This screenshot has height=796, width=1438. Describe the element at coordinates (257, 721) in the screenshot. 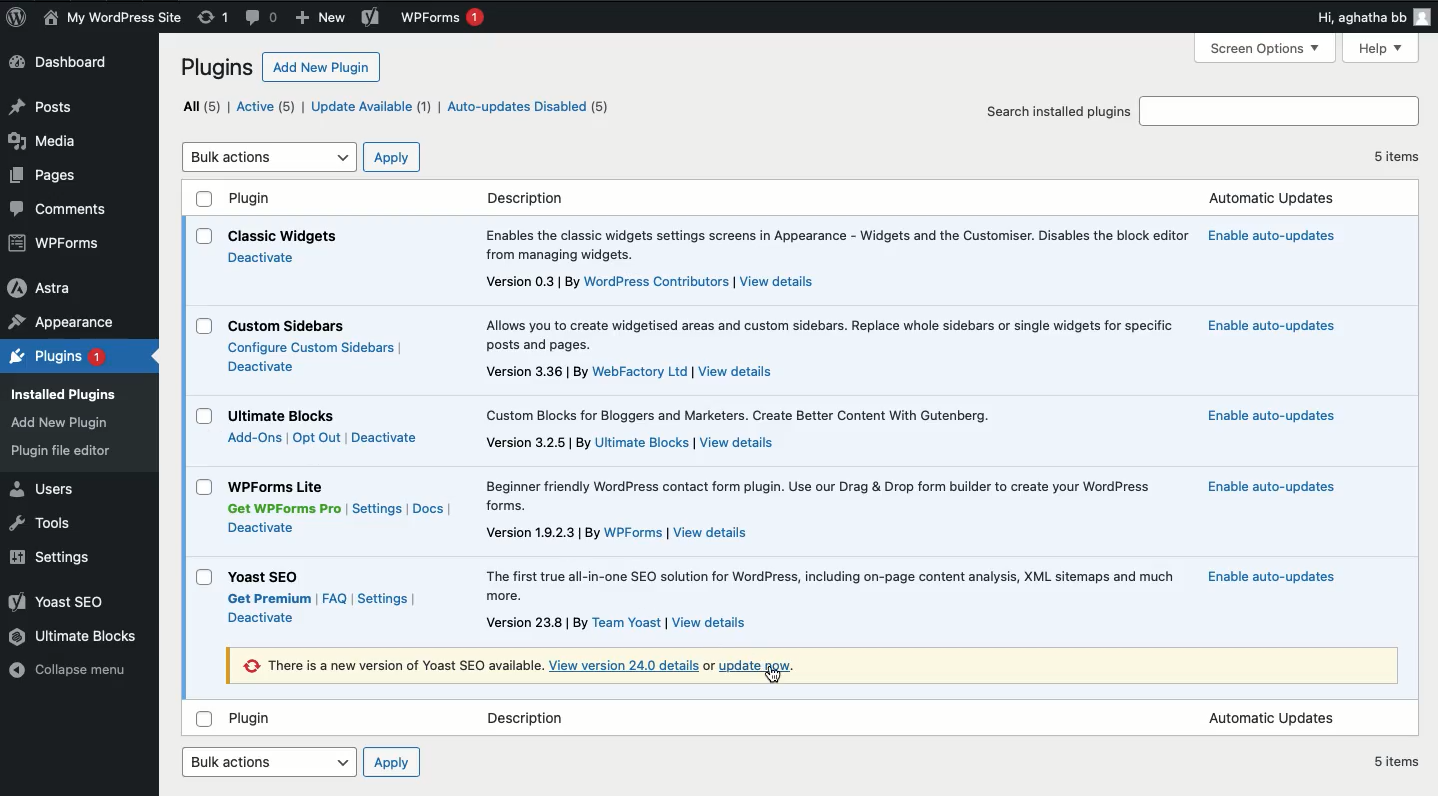

I see `Plugin` at that location.